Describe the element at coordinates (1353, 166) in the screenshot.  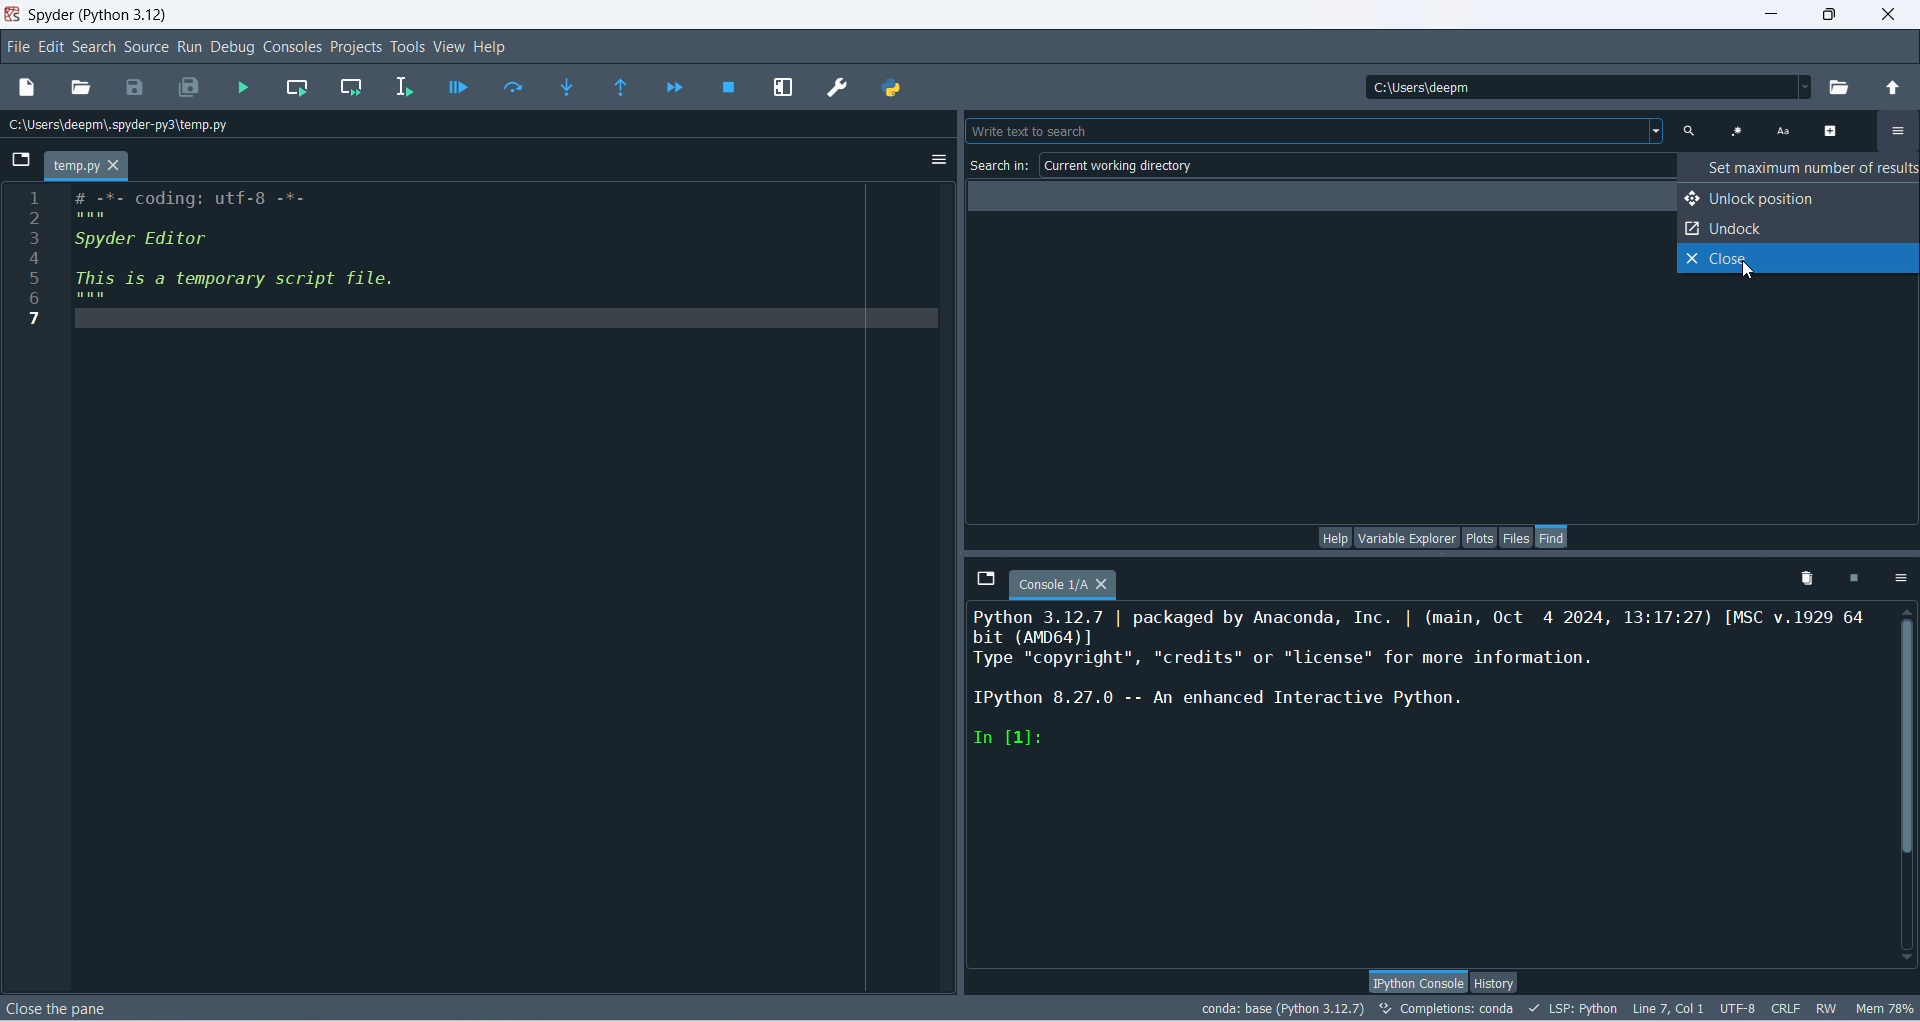
I see `current working directory` at that location.